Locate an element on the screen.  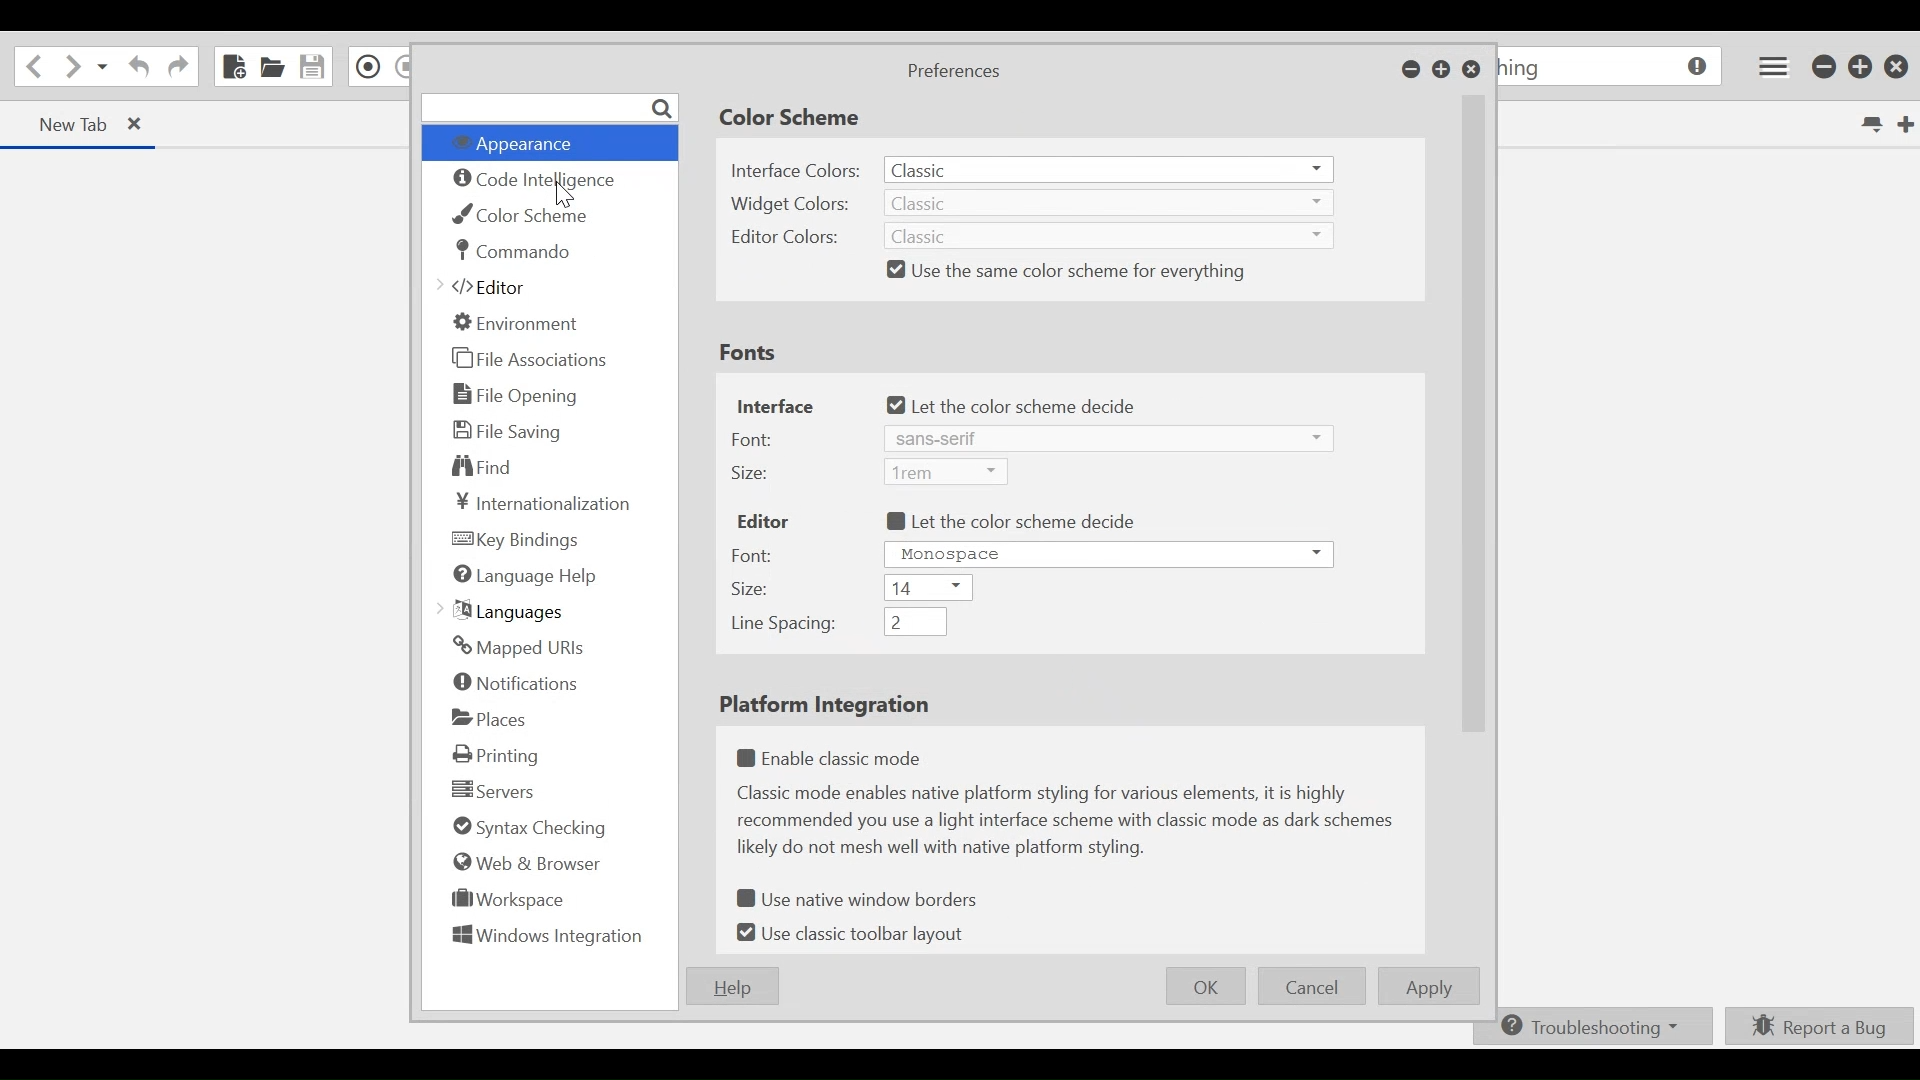
Stop Recording  is located at coordinates (403, 68).